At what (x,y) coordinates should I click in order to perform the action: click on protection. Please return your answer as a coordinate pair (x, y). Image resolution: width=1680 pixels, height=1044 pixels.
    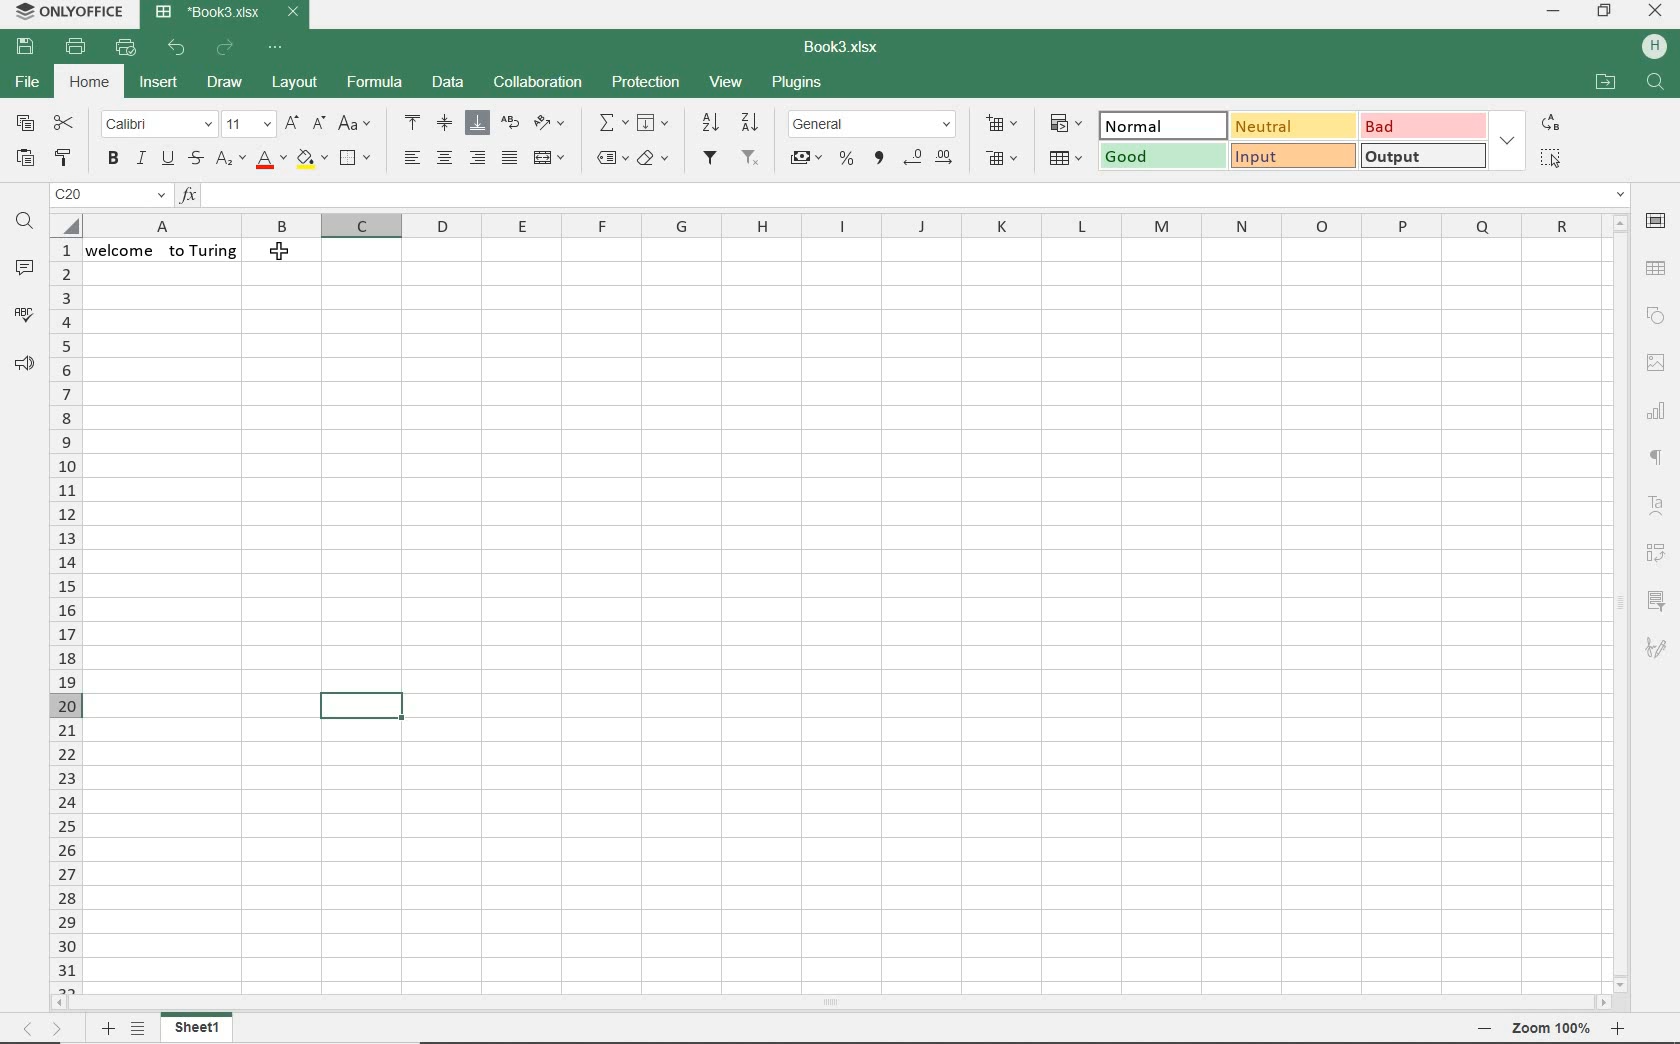
    Looking at the image, I should click on (646, 81).